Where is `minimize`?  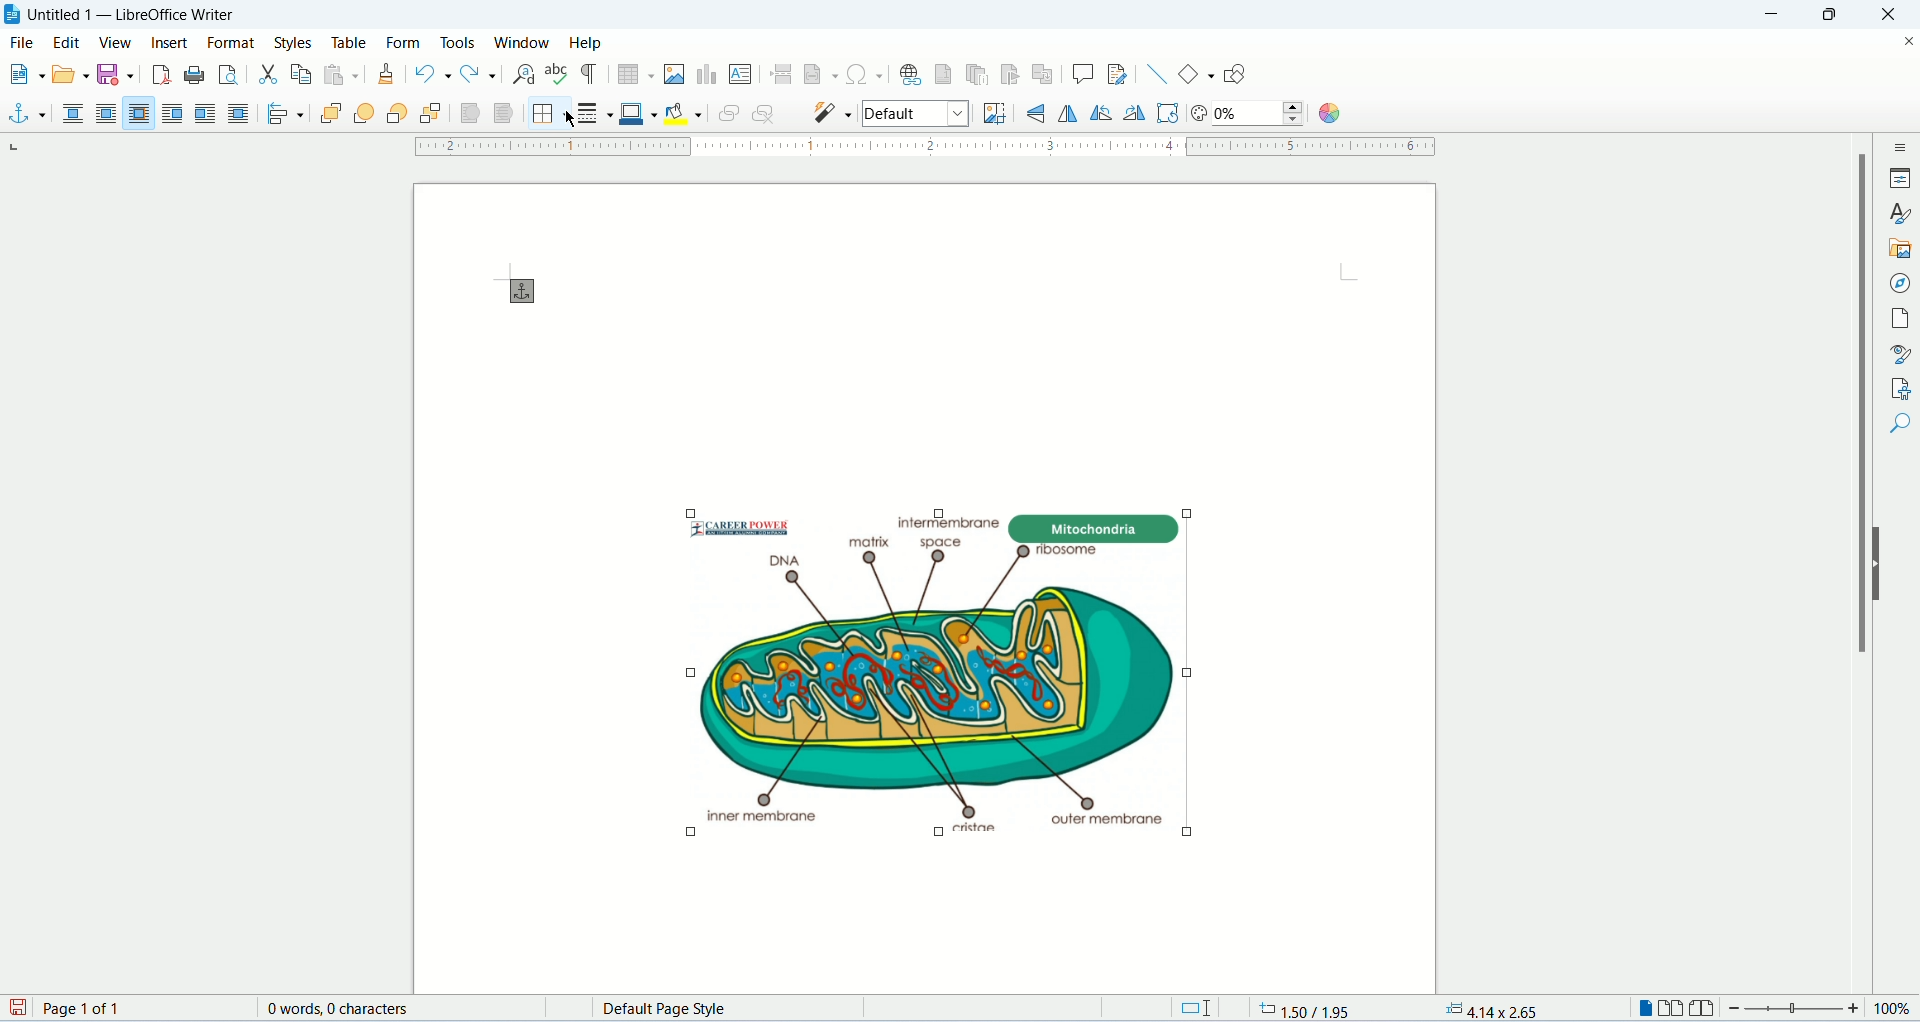 minimize is located at coordinates (1775, 15).